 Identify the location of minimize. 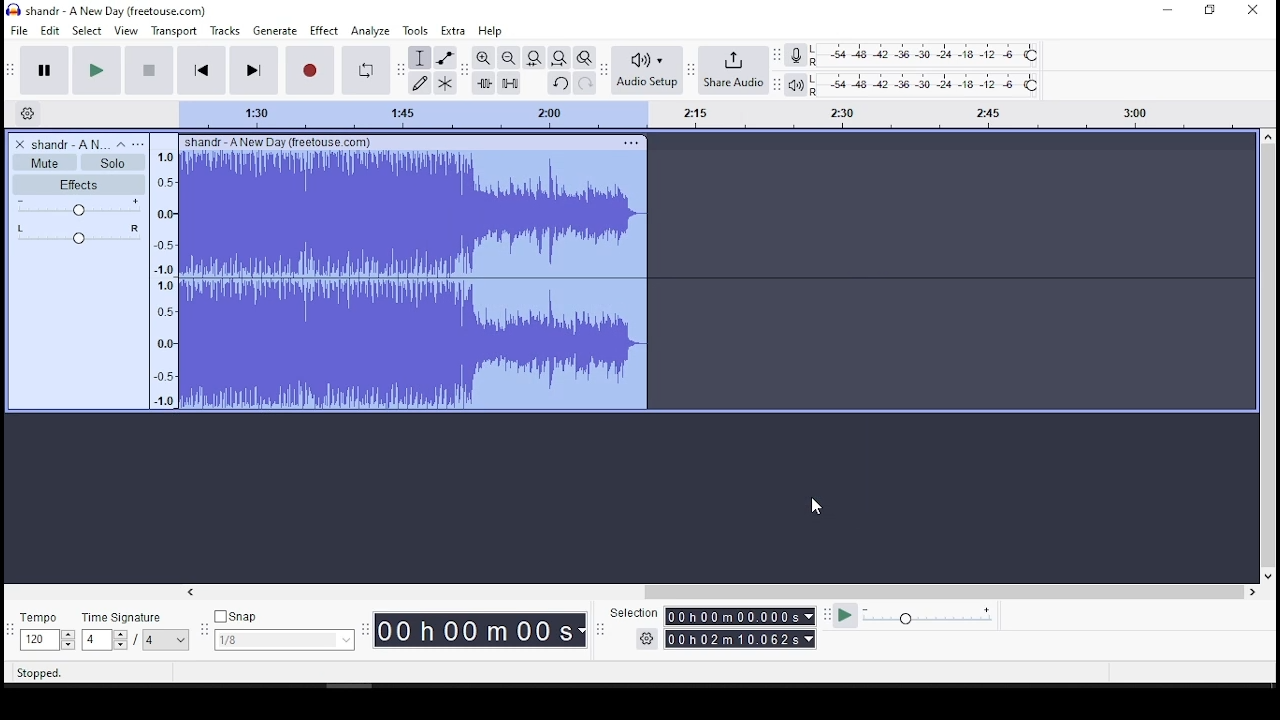
(1167, 10).